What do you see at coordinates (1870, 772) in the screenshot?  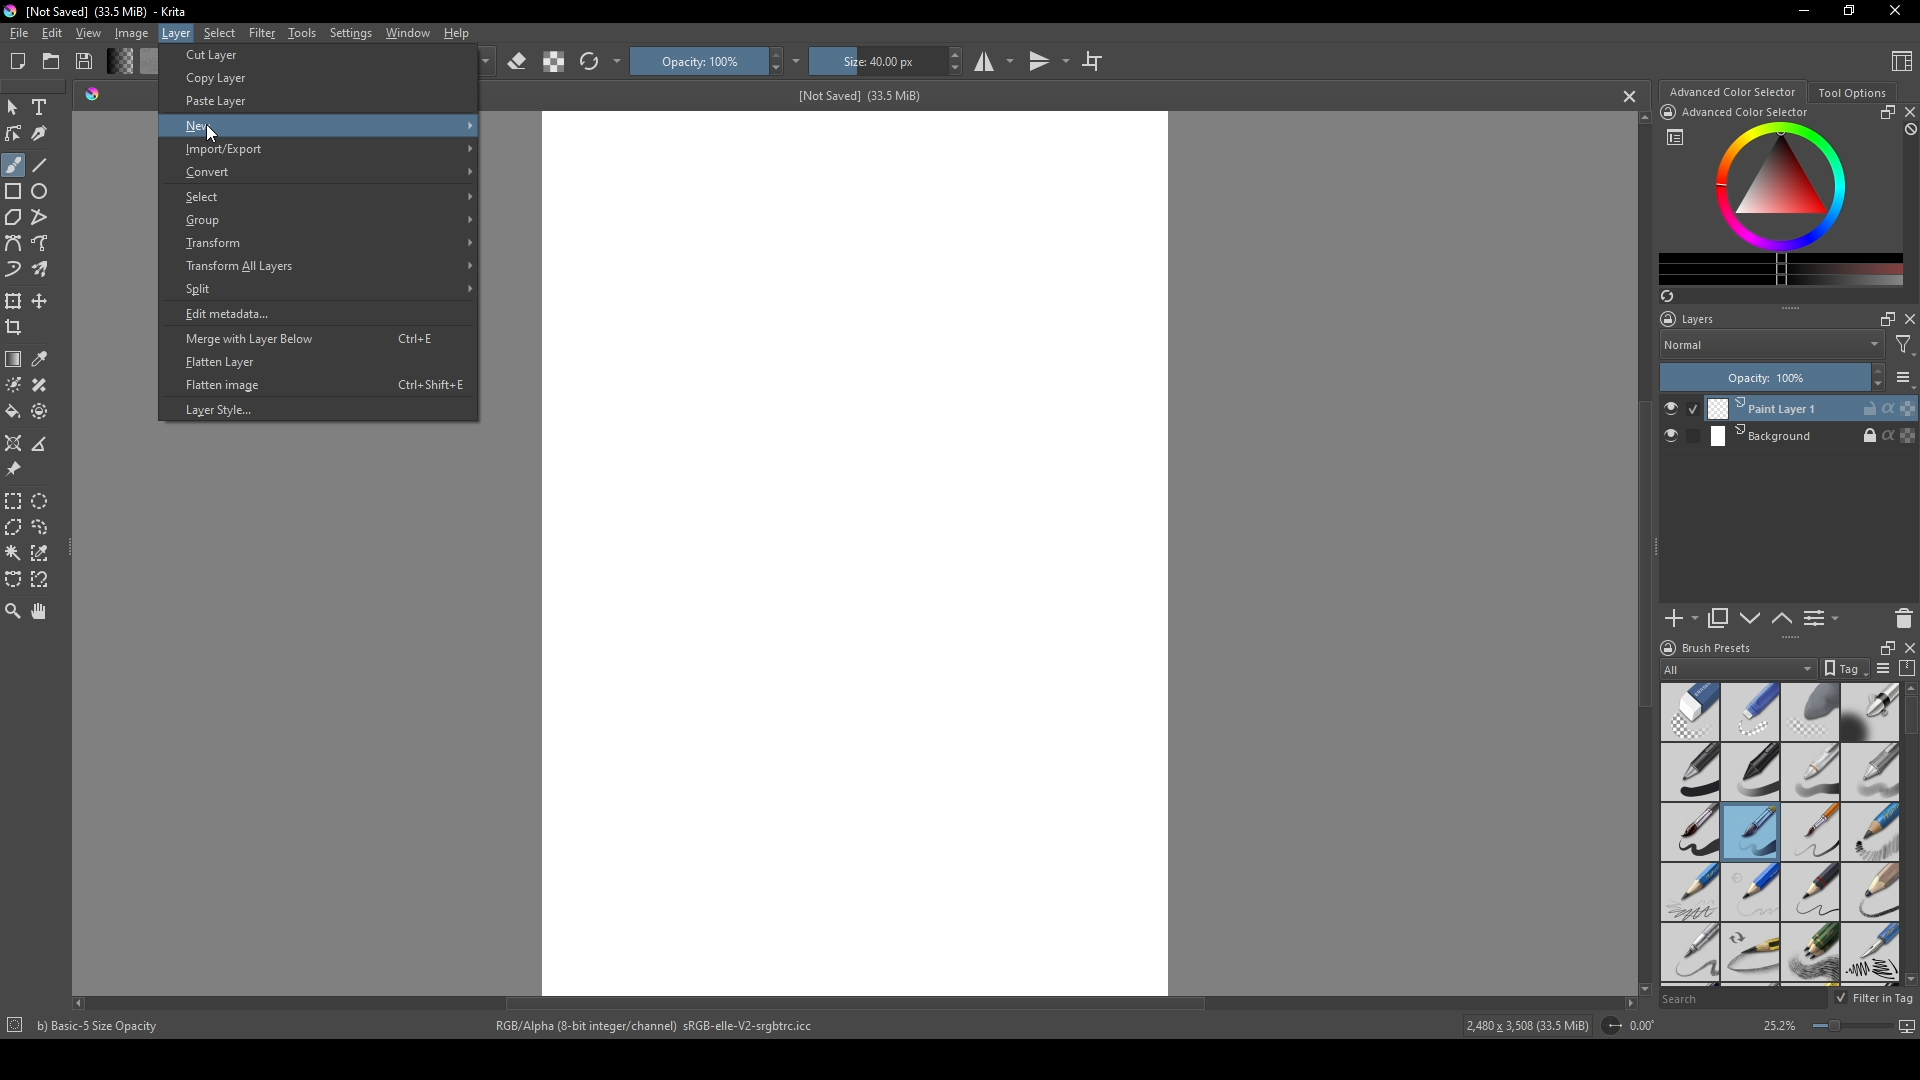 I see `grey pen` at bounding box center [1870, 772].